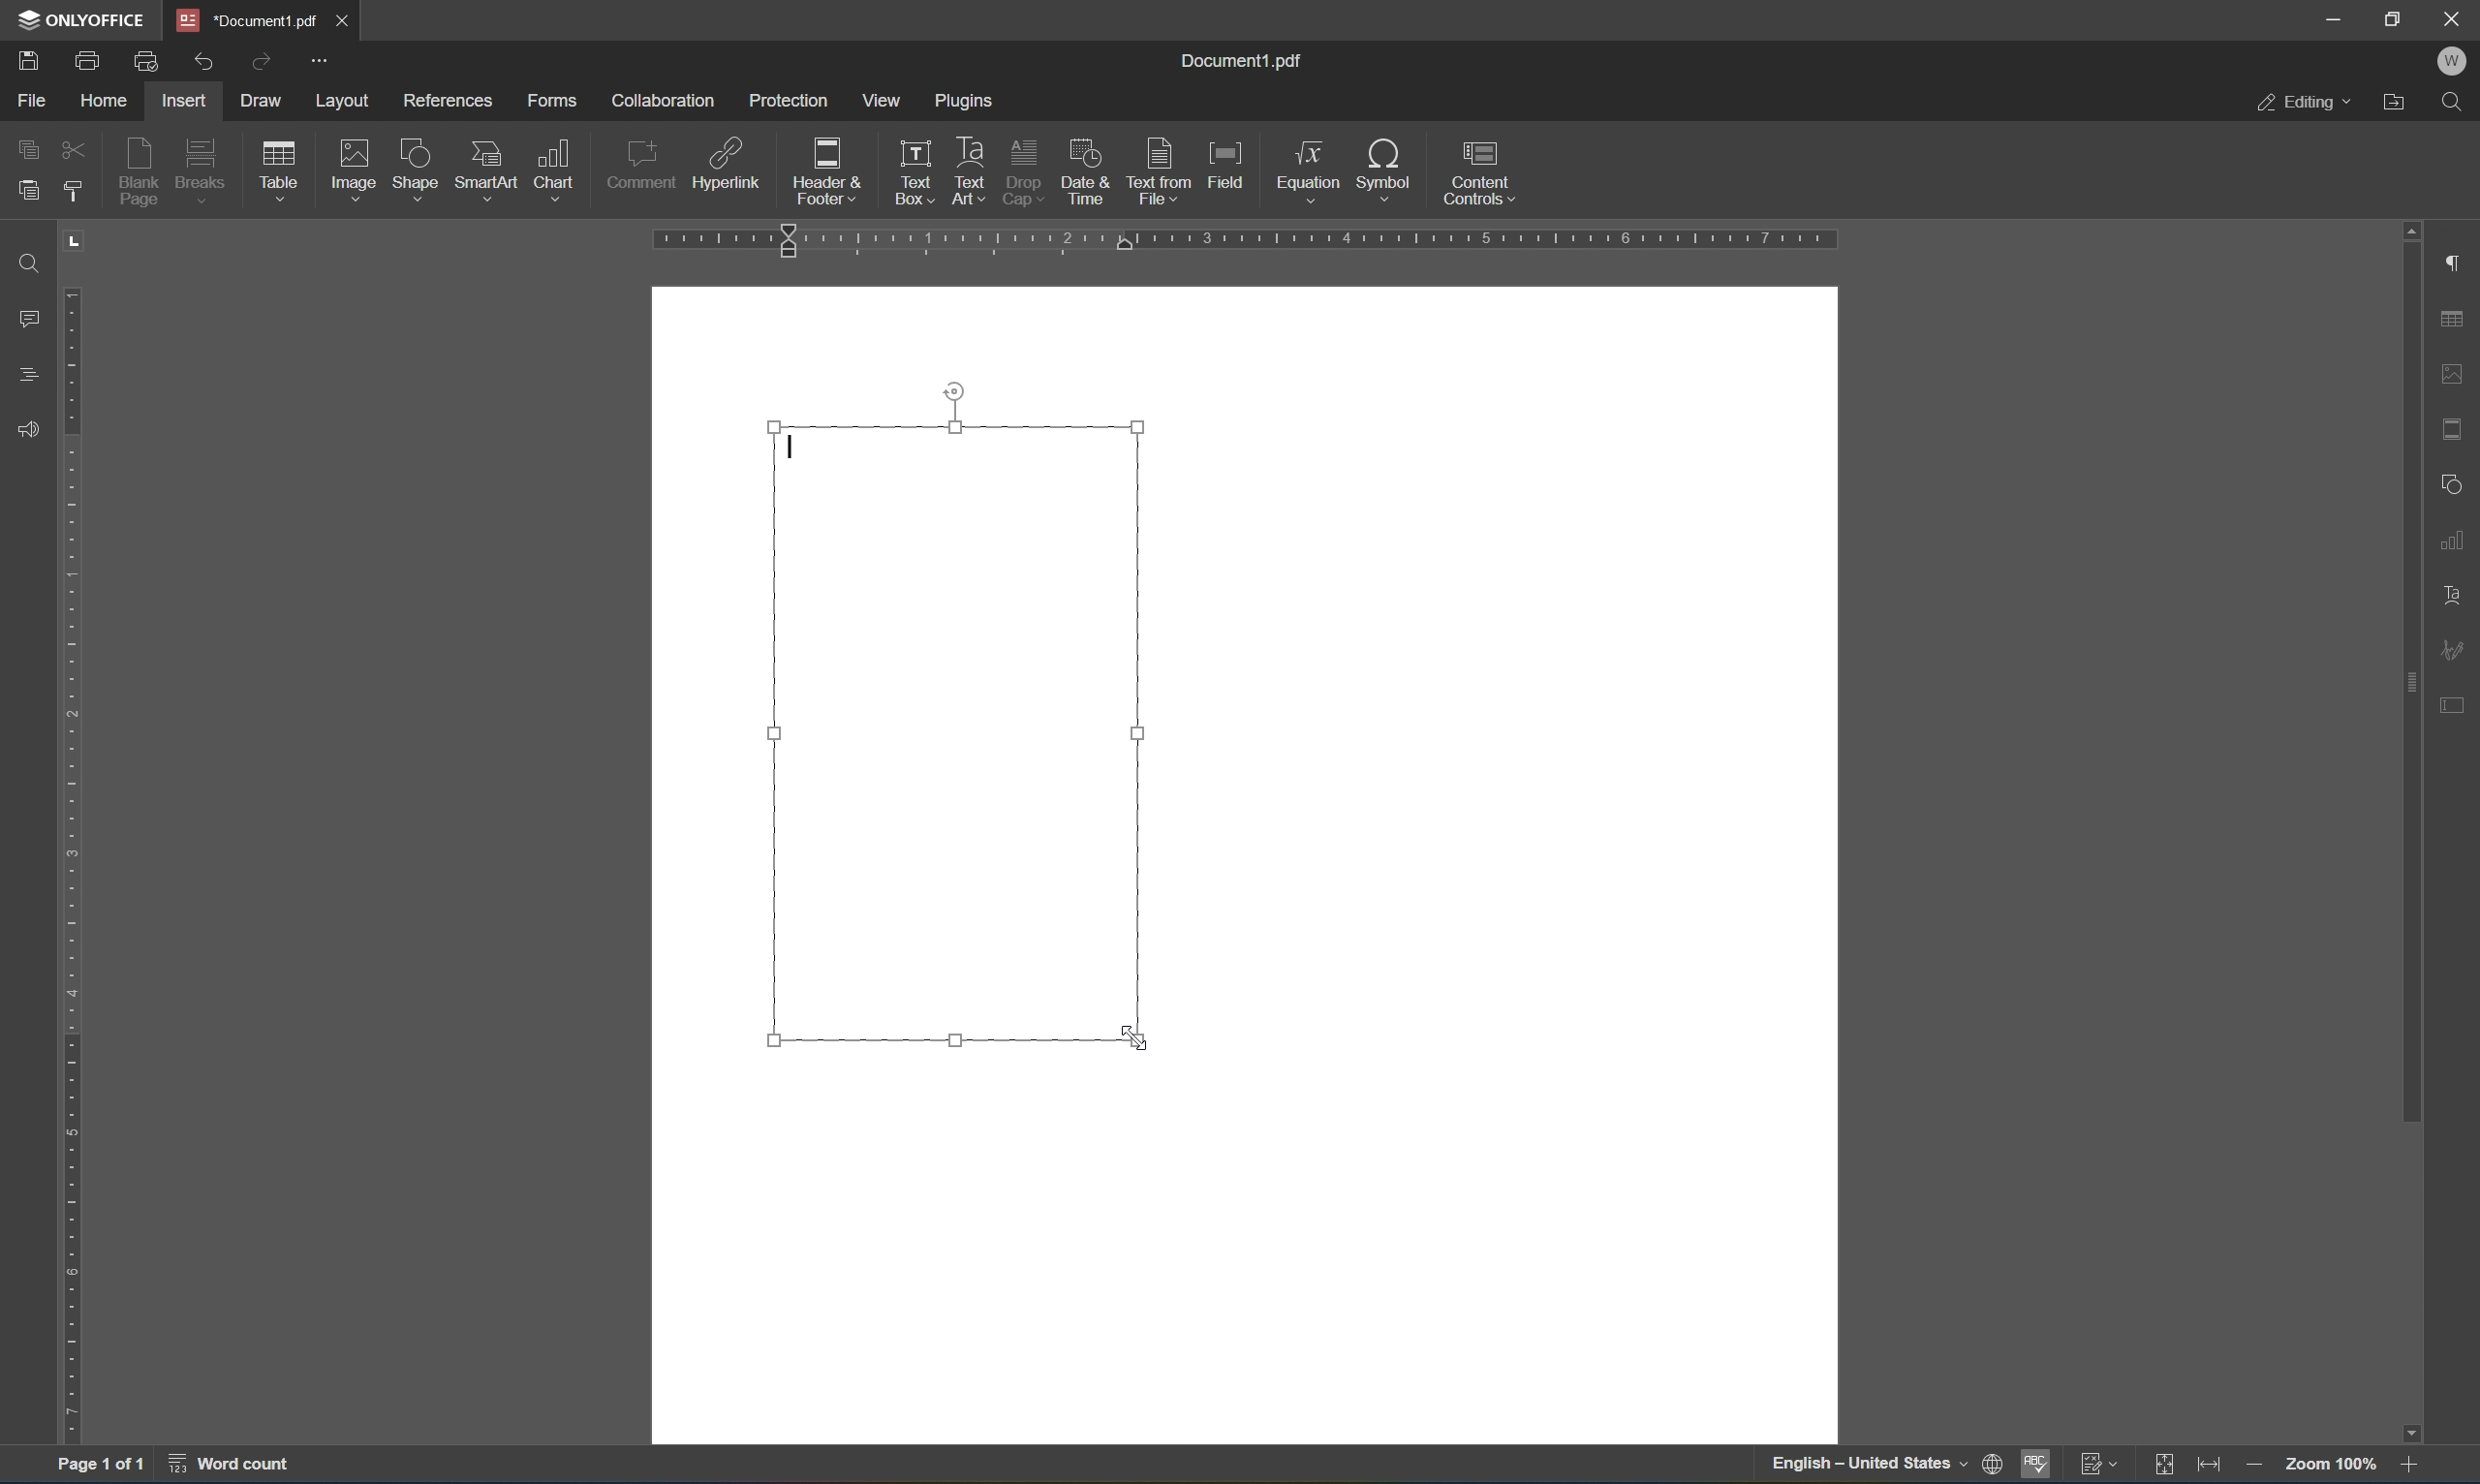  Describe the element at coordinates (149, 58) in the screenshot. I see `Quick print` at that location.